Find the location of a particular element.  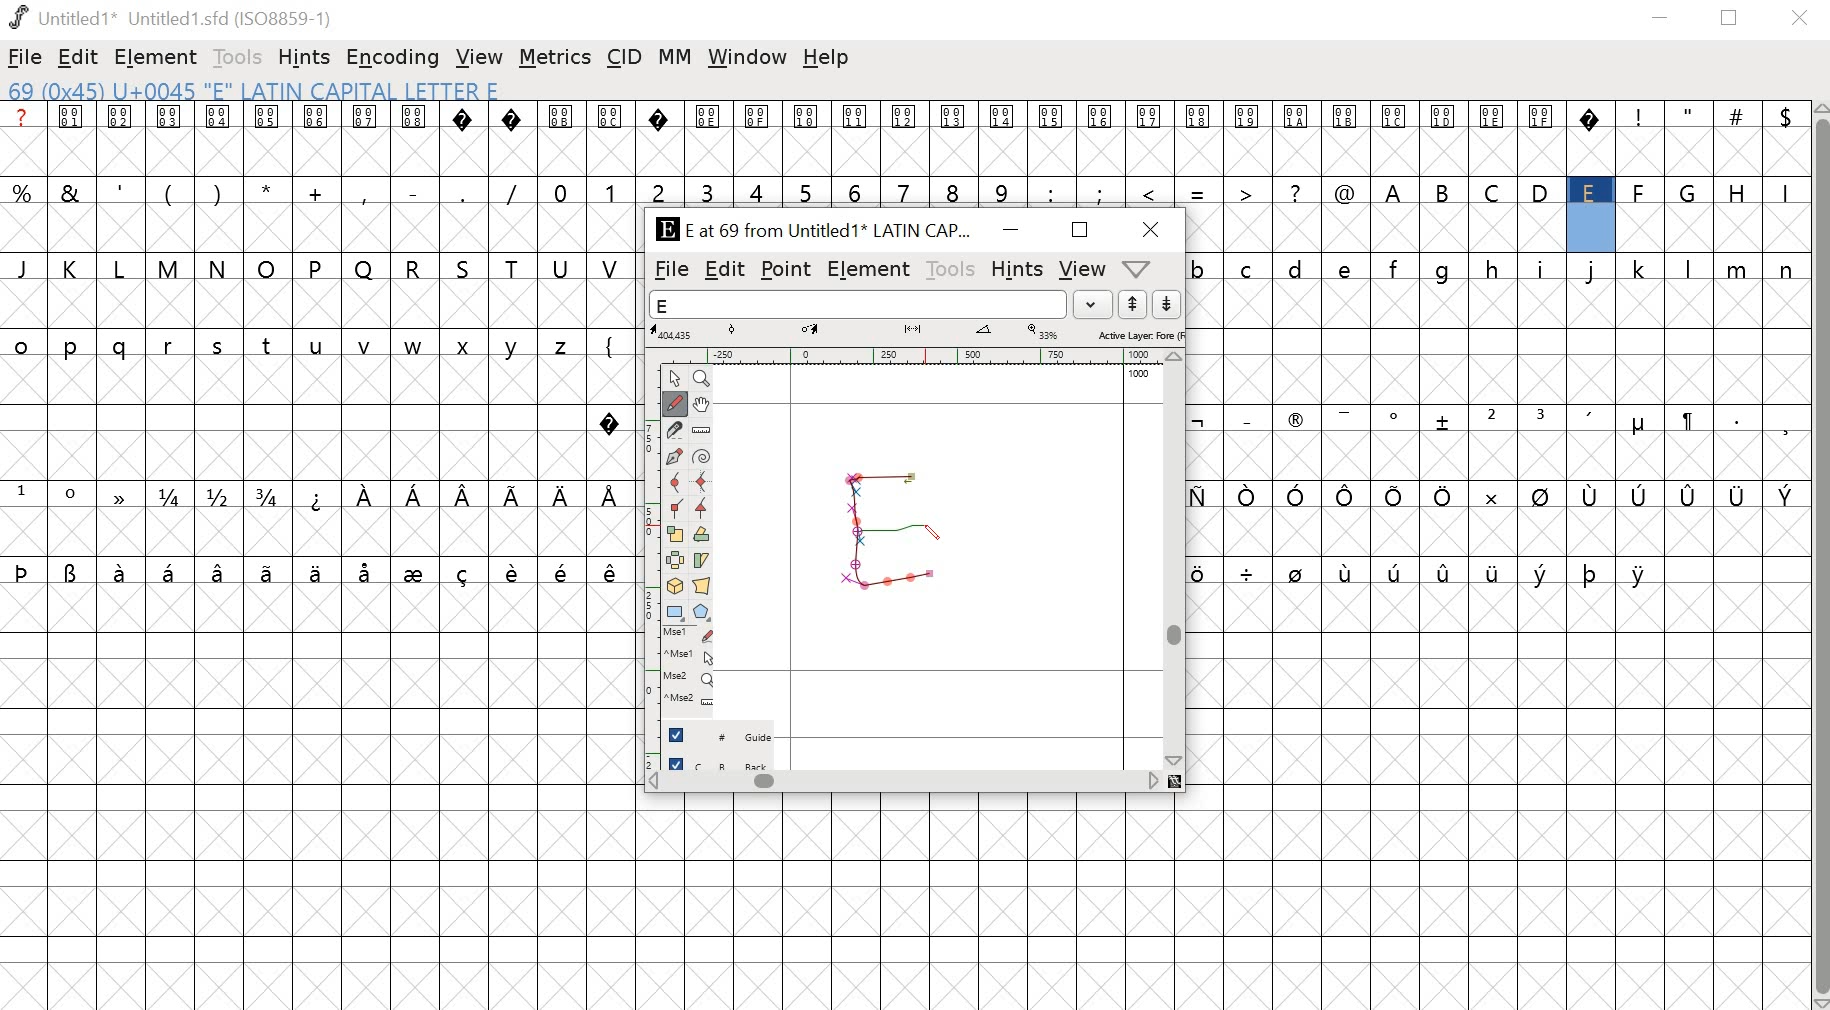

HV Curve is located at coordinates (702, 483).